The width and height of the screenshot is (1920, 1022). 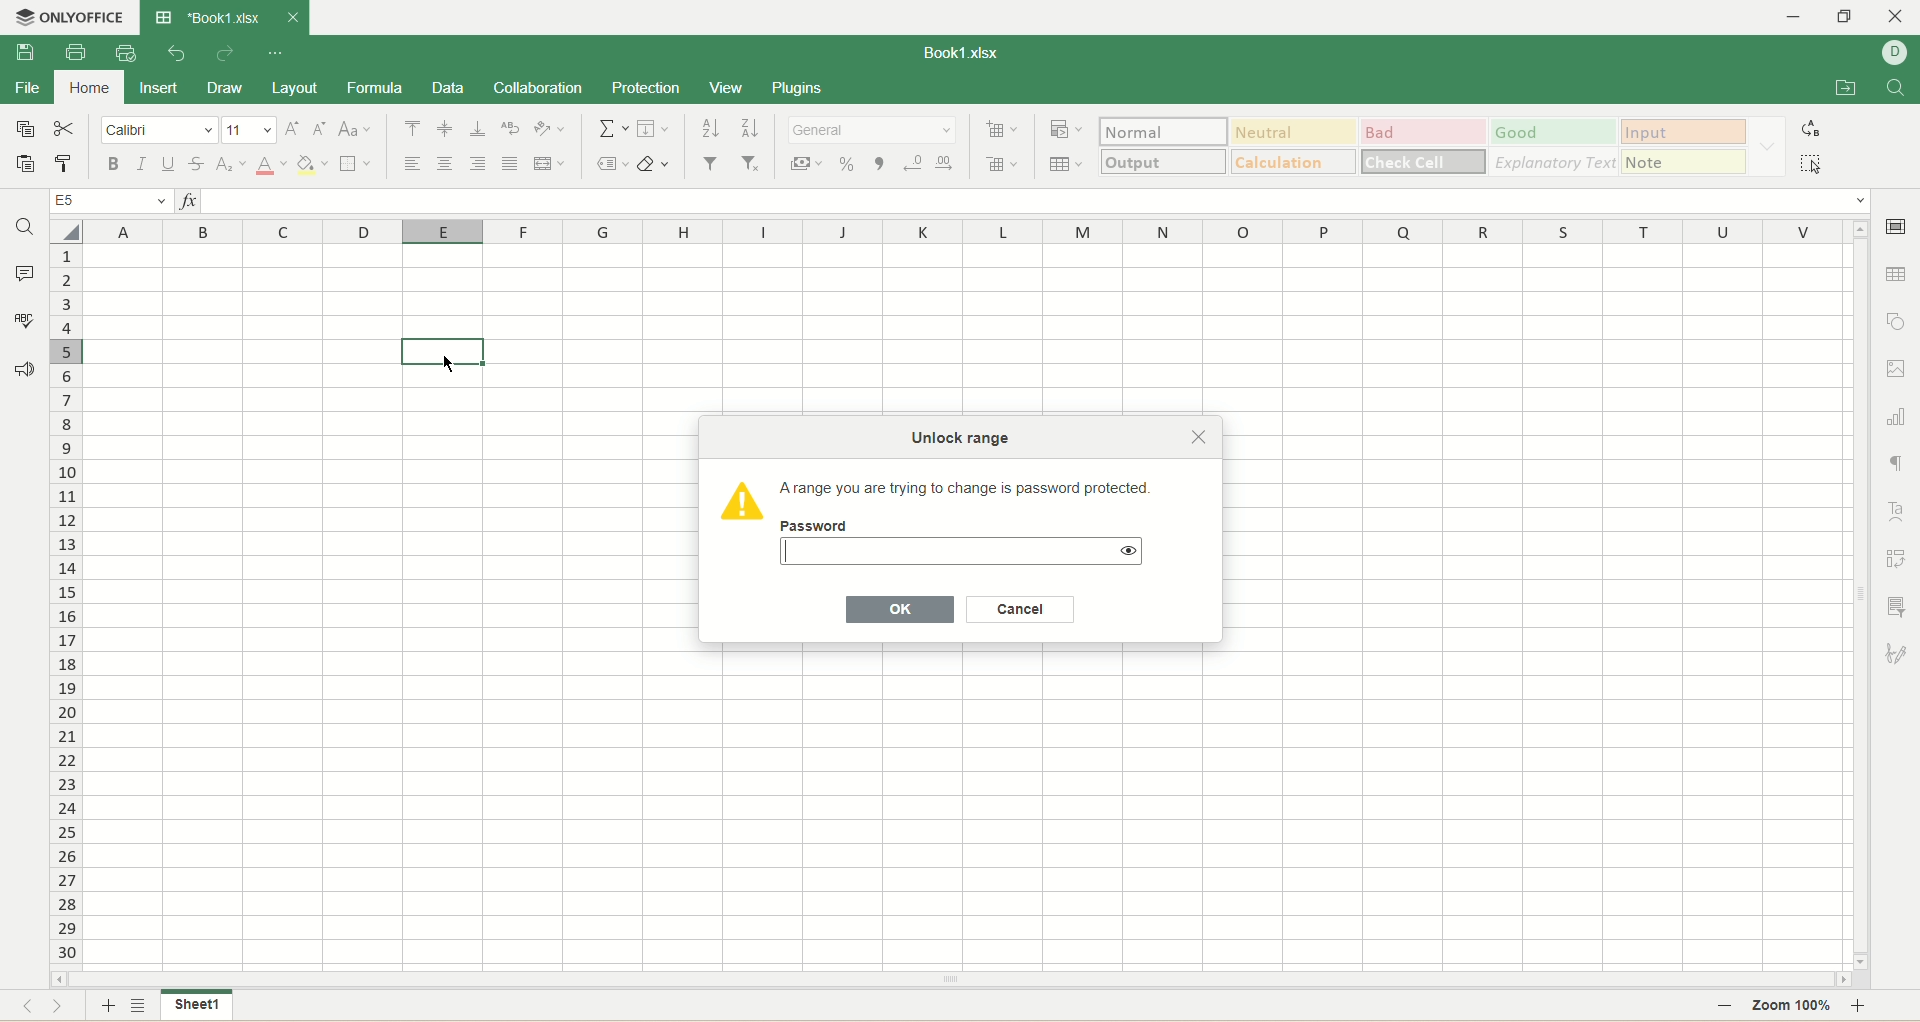 I want to click on align right, so click(x=481, y=163).